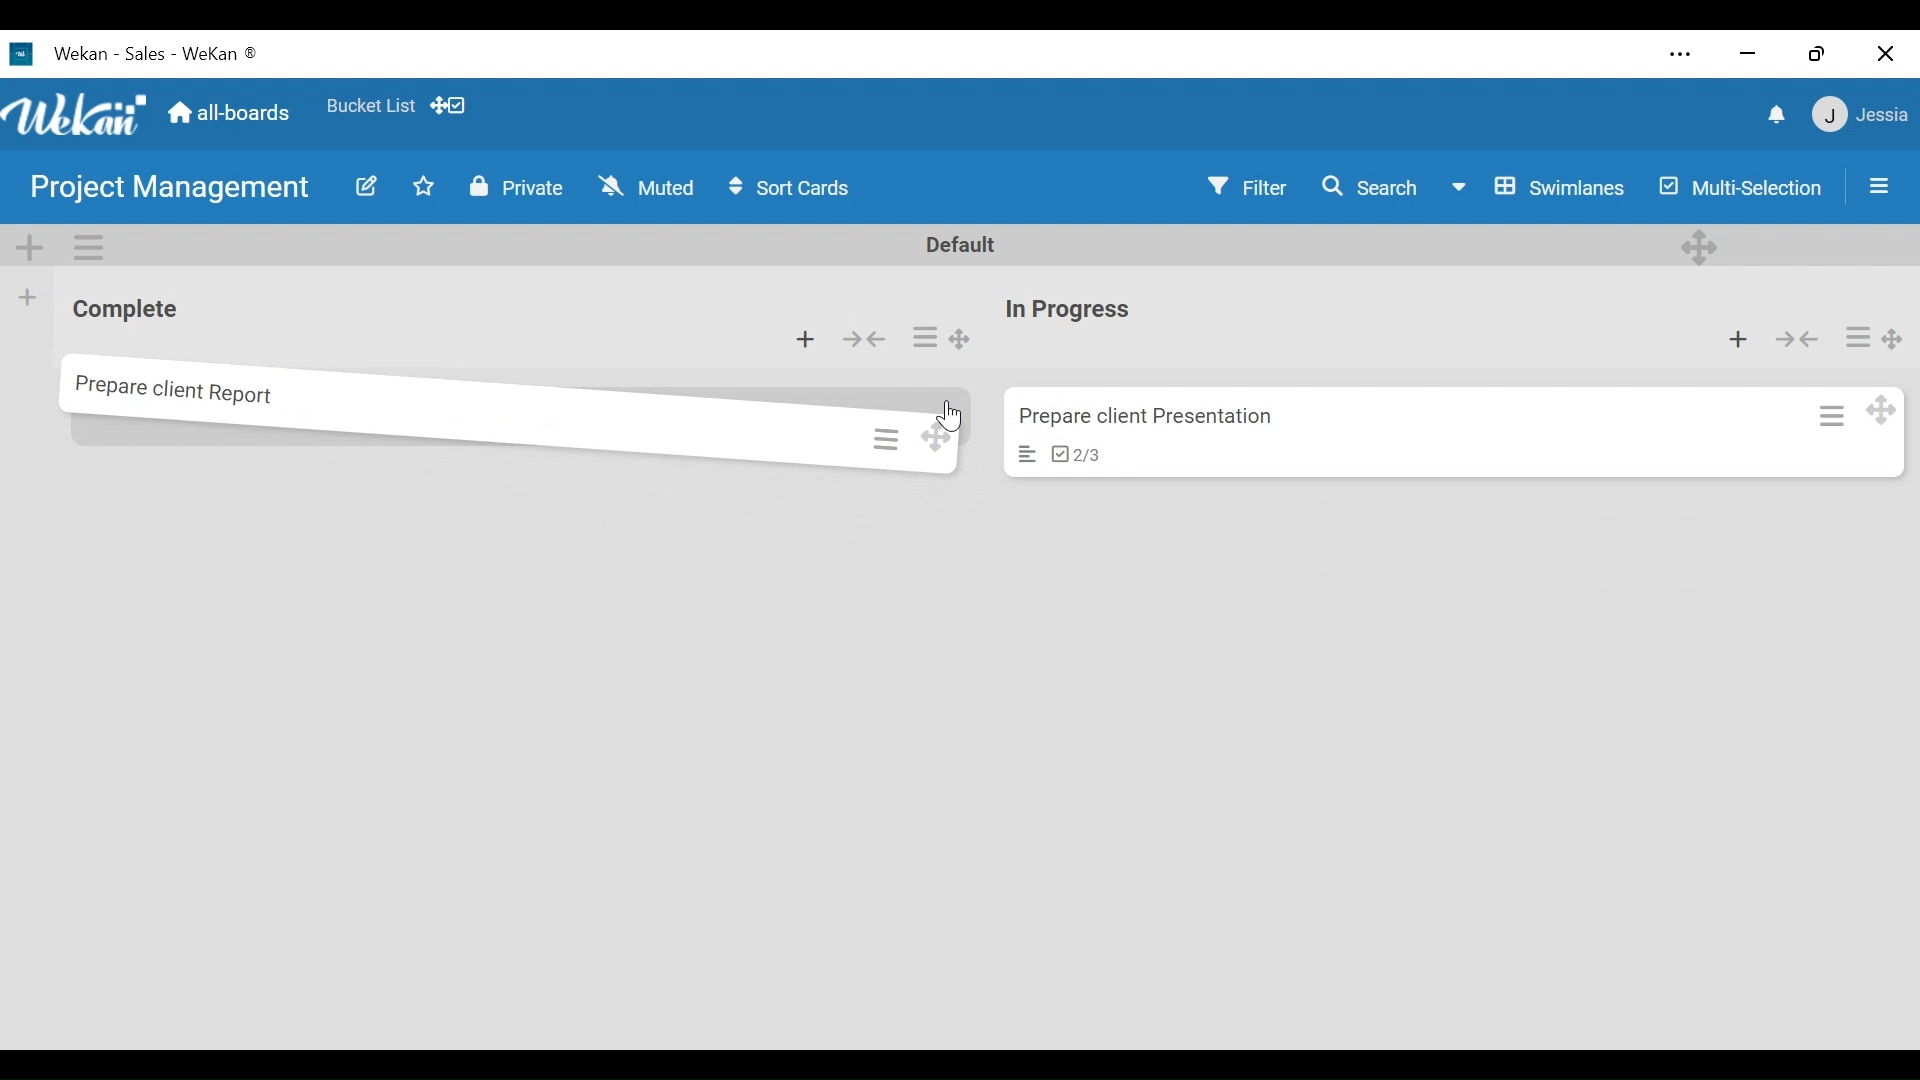 This screenshot has height=1080, width=1920. Describe the element at coordinates (1859, 115) in the screenshot. I see `jessie` at that location.